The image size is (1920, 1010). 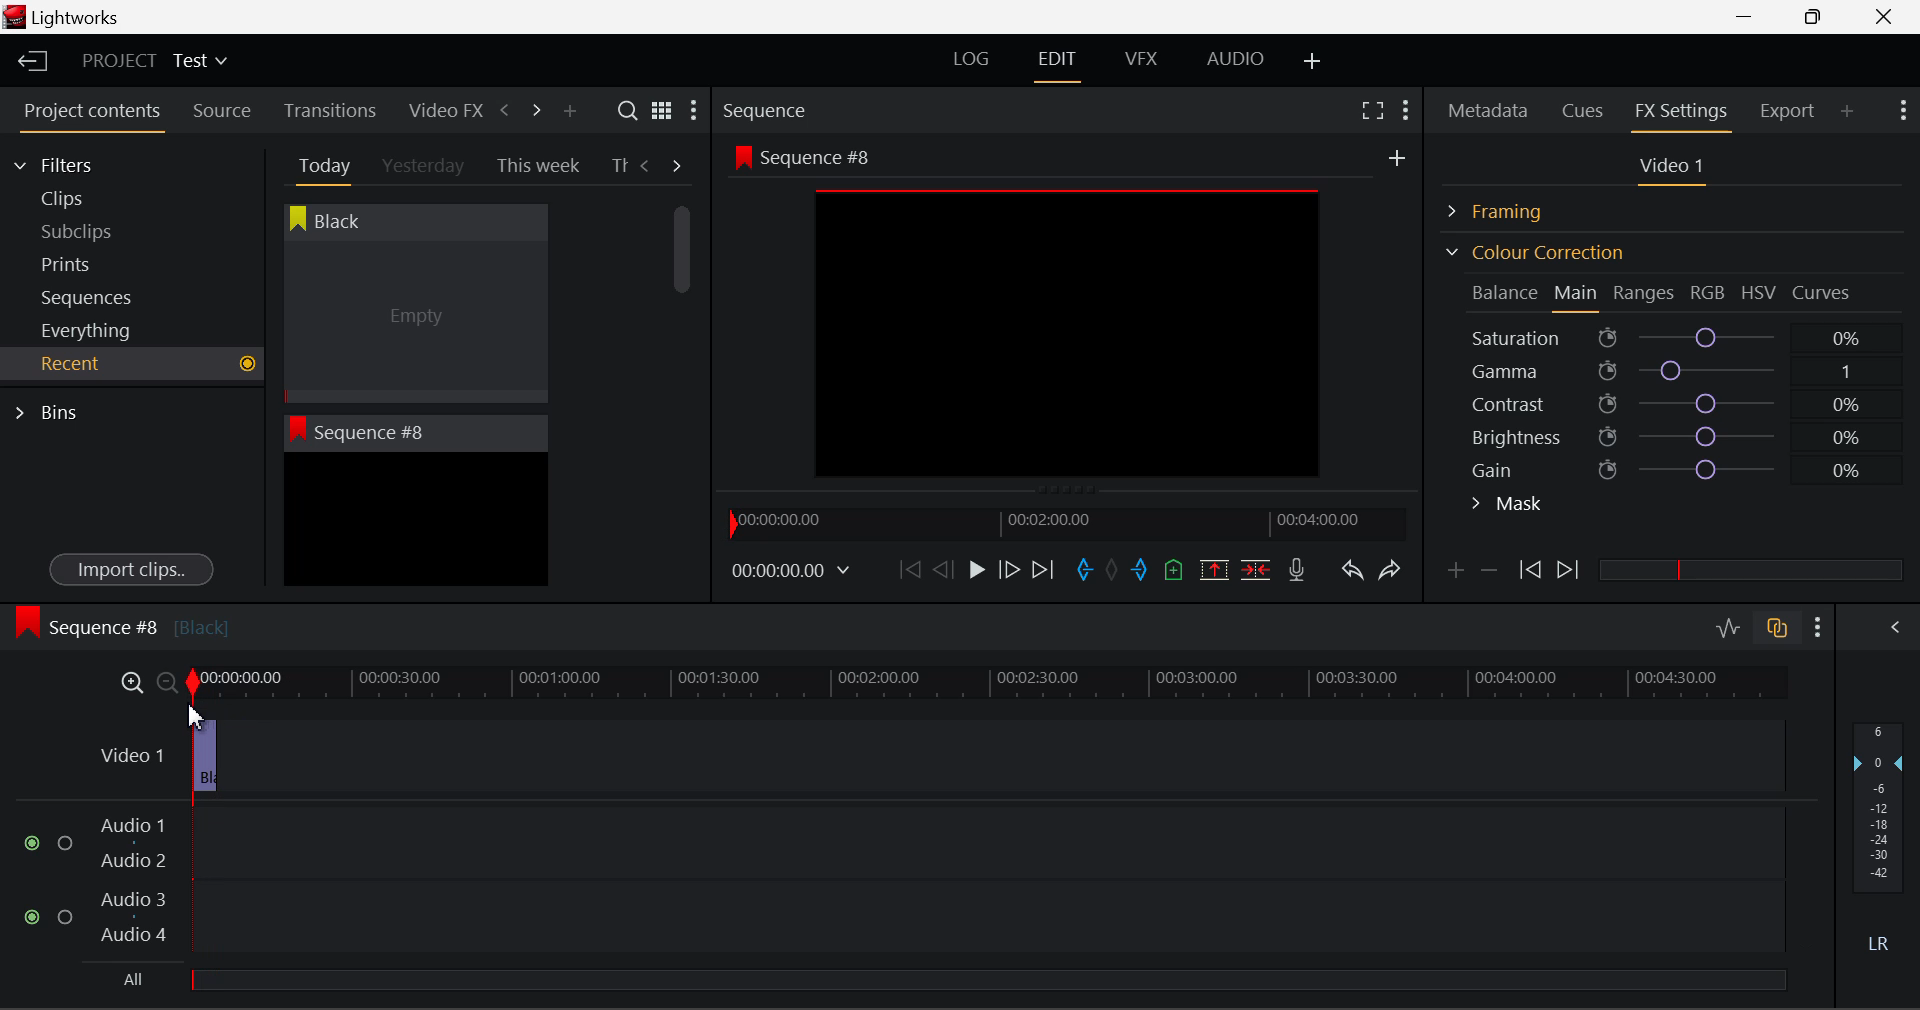 What do you see at coordinates (132, 755) in the screenshot?
I see `Video 1` at bounding box center [132, 755].